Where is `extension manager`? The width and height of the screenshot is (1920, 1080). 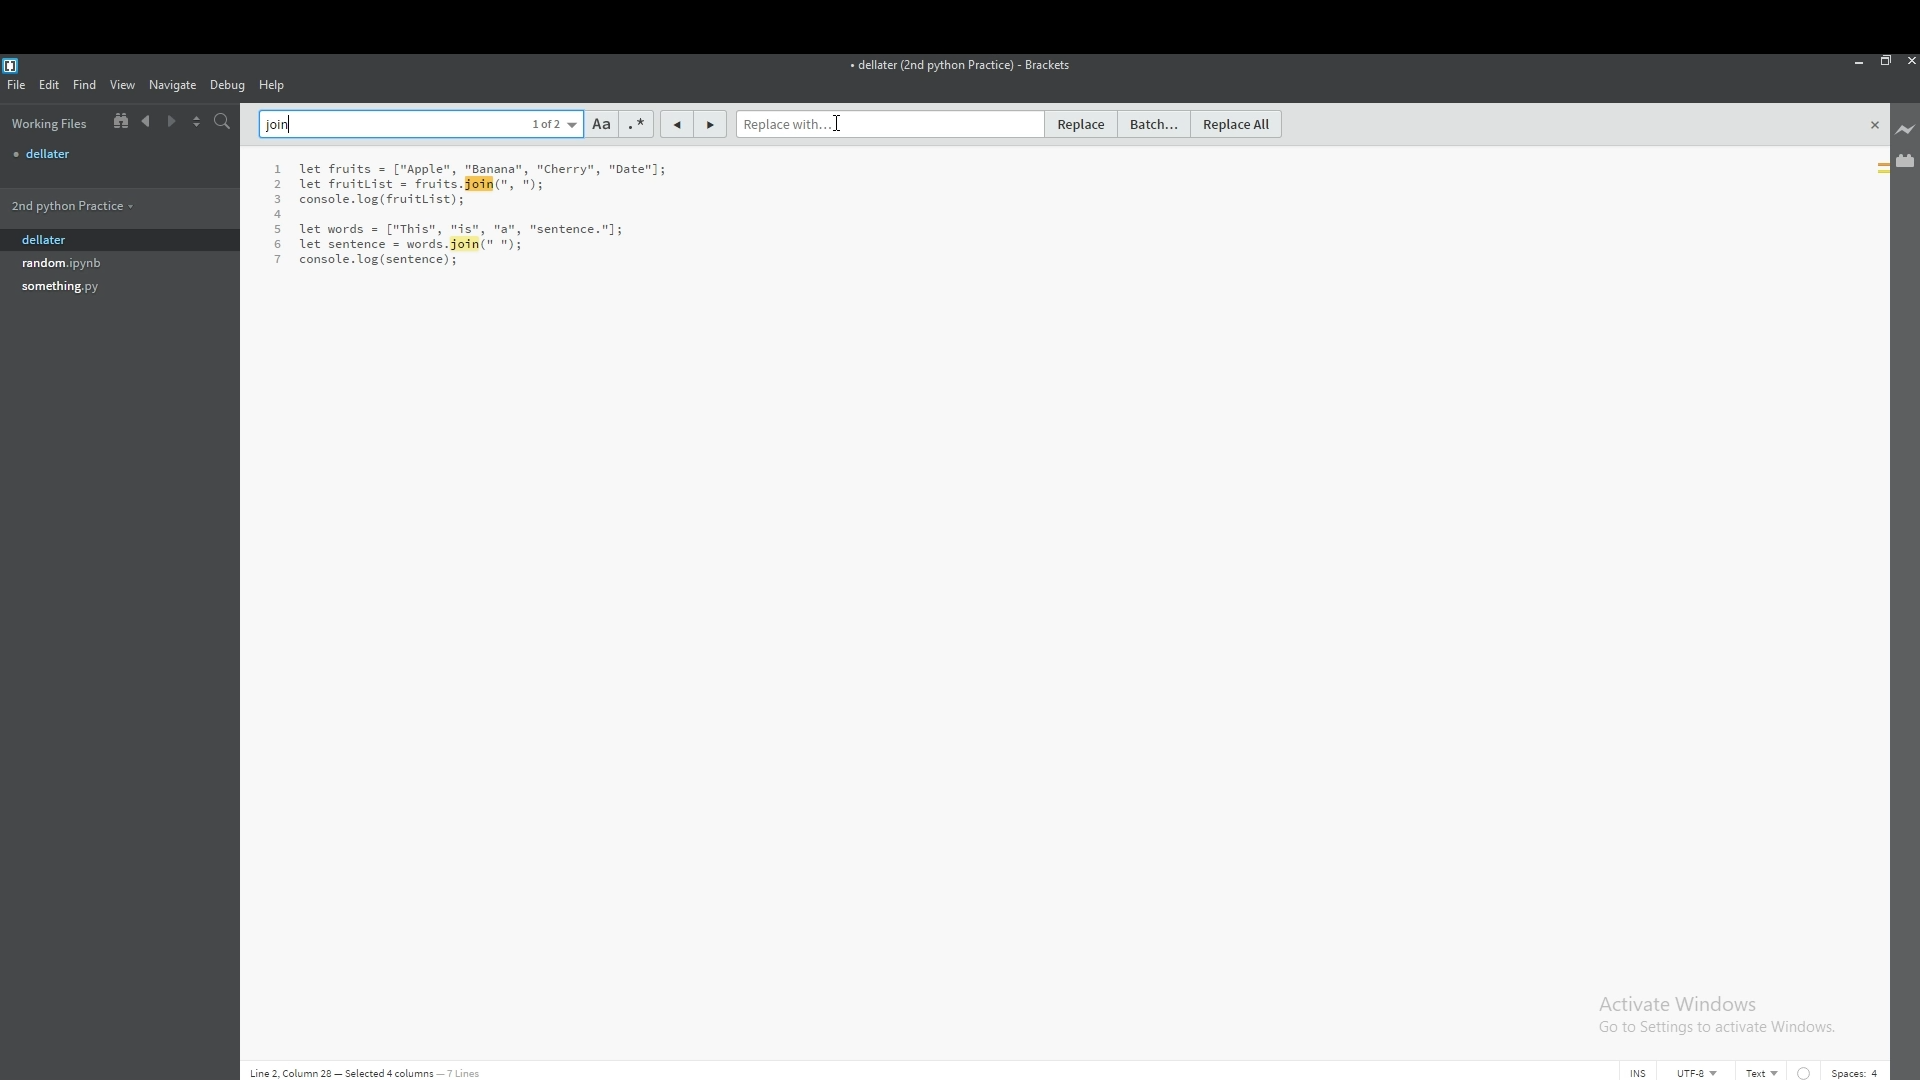
extension manager is located at coordinates (1904, 159).